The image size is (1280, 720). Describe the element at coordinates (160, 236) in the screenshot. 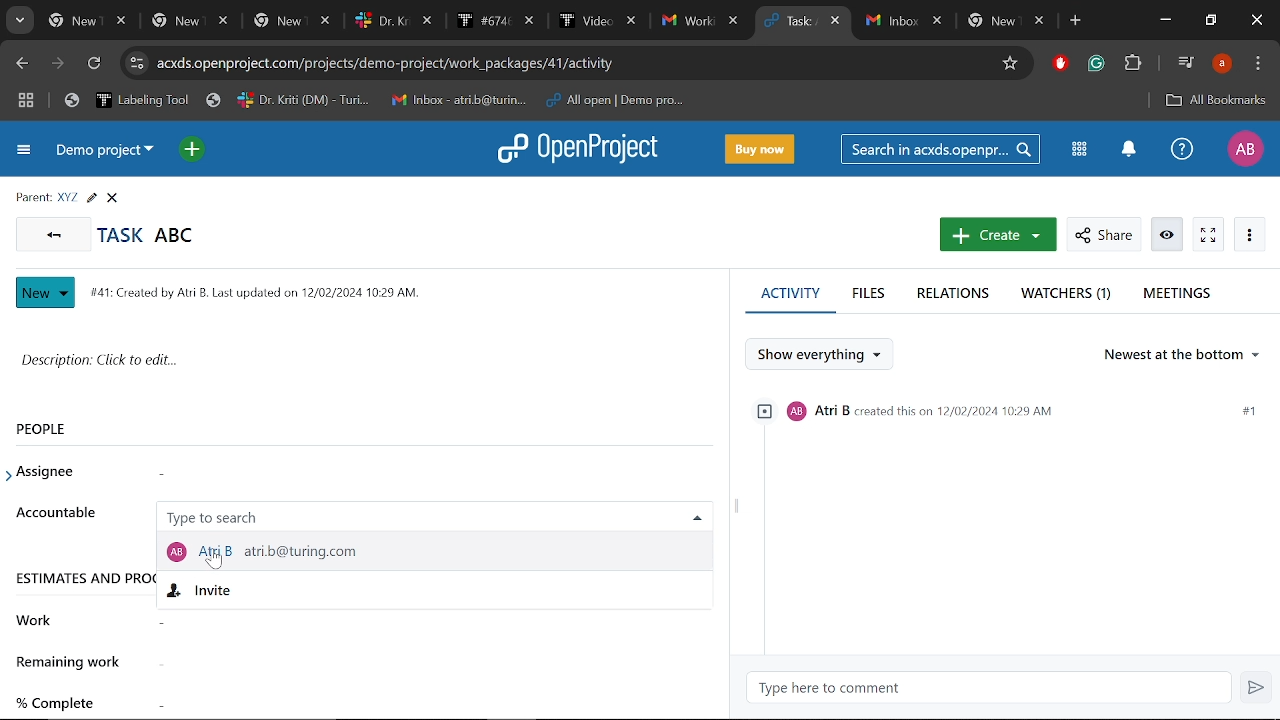

I see `Task abc` at that location.